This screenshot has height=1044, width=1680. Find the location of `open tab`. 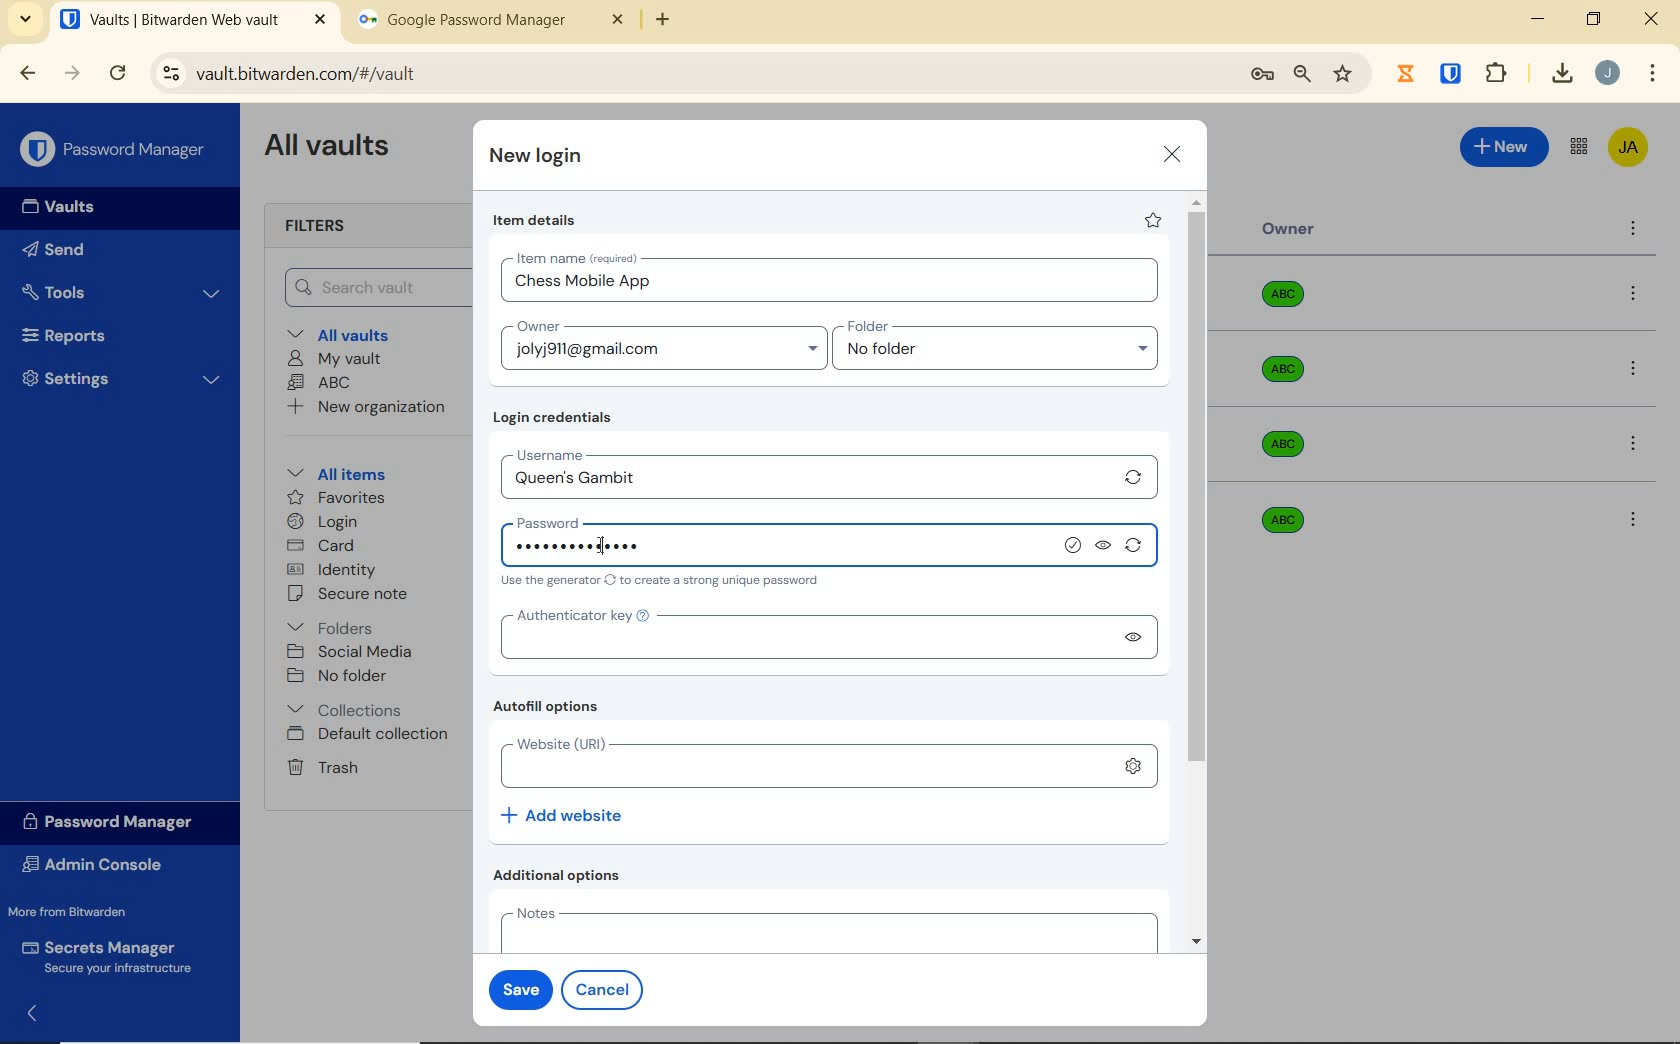

open tab is located at coordinates (193, 20).